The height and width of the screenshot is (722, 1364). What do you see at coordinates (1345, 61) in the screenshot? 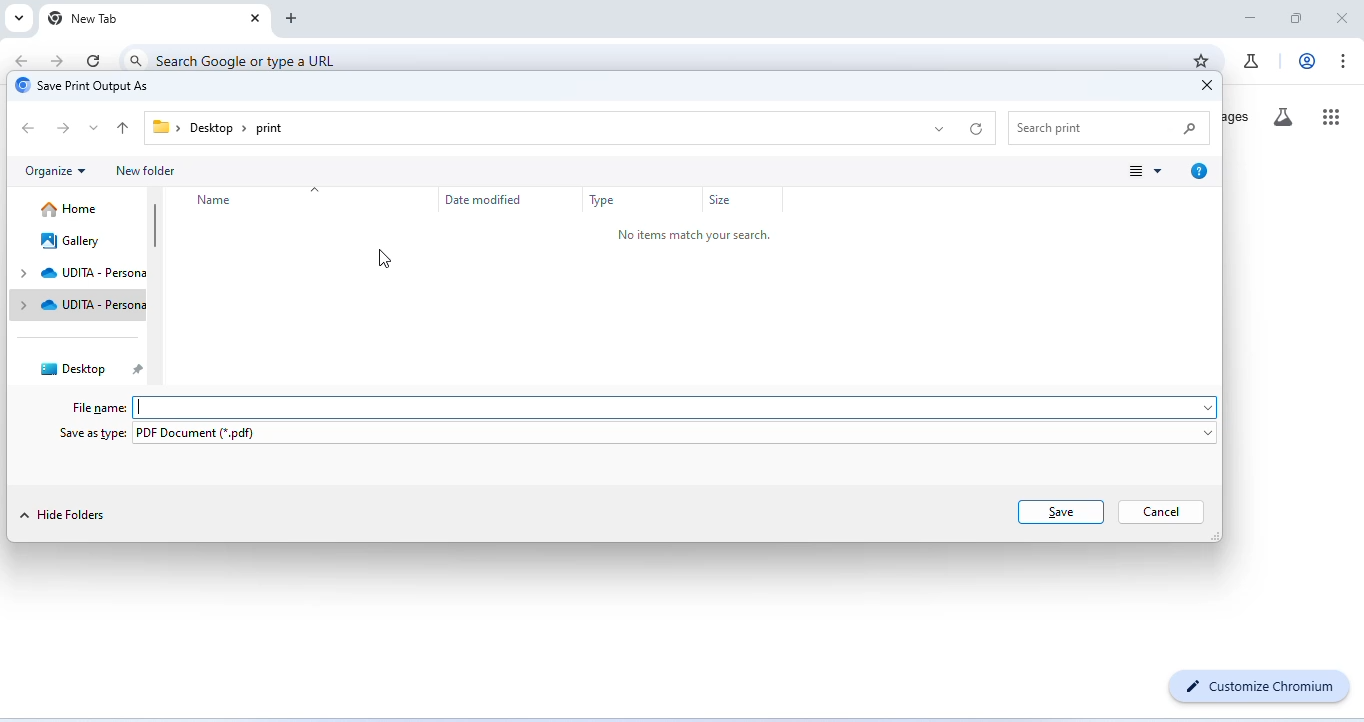
I see `customize and control chromium` at bounding box center [1345, 61].